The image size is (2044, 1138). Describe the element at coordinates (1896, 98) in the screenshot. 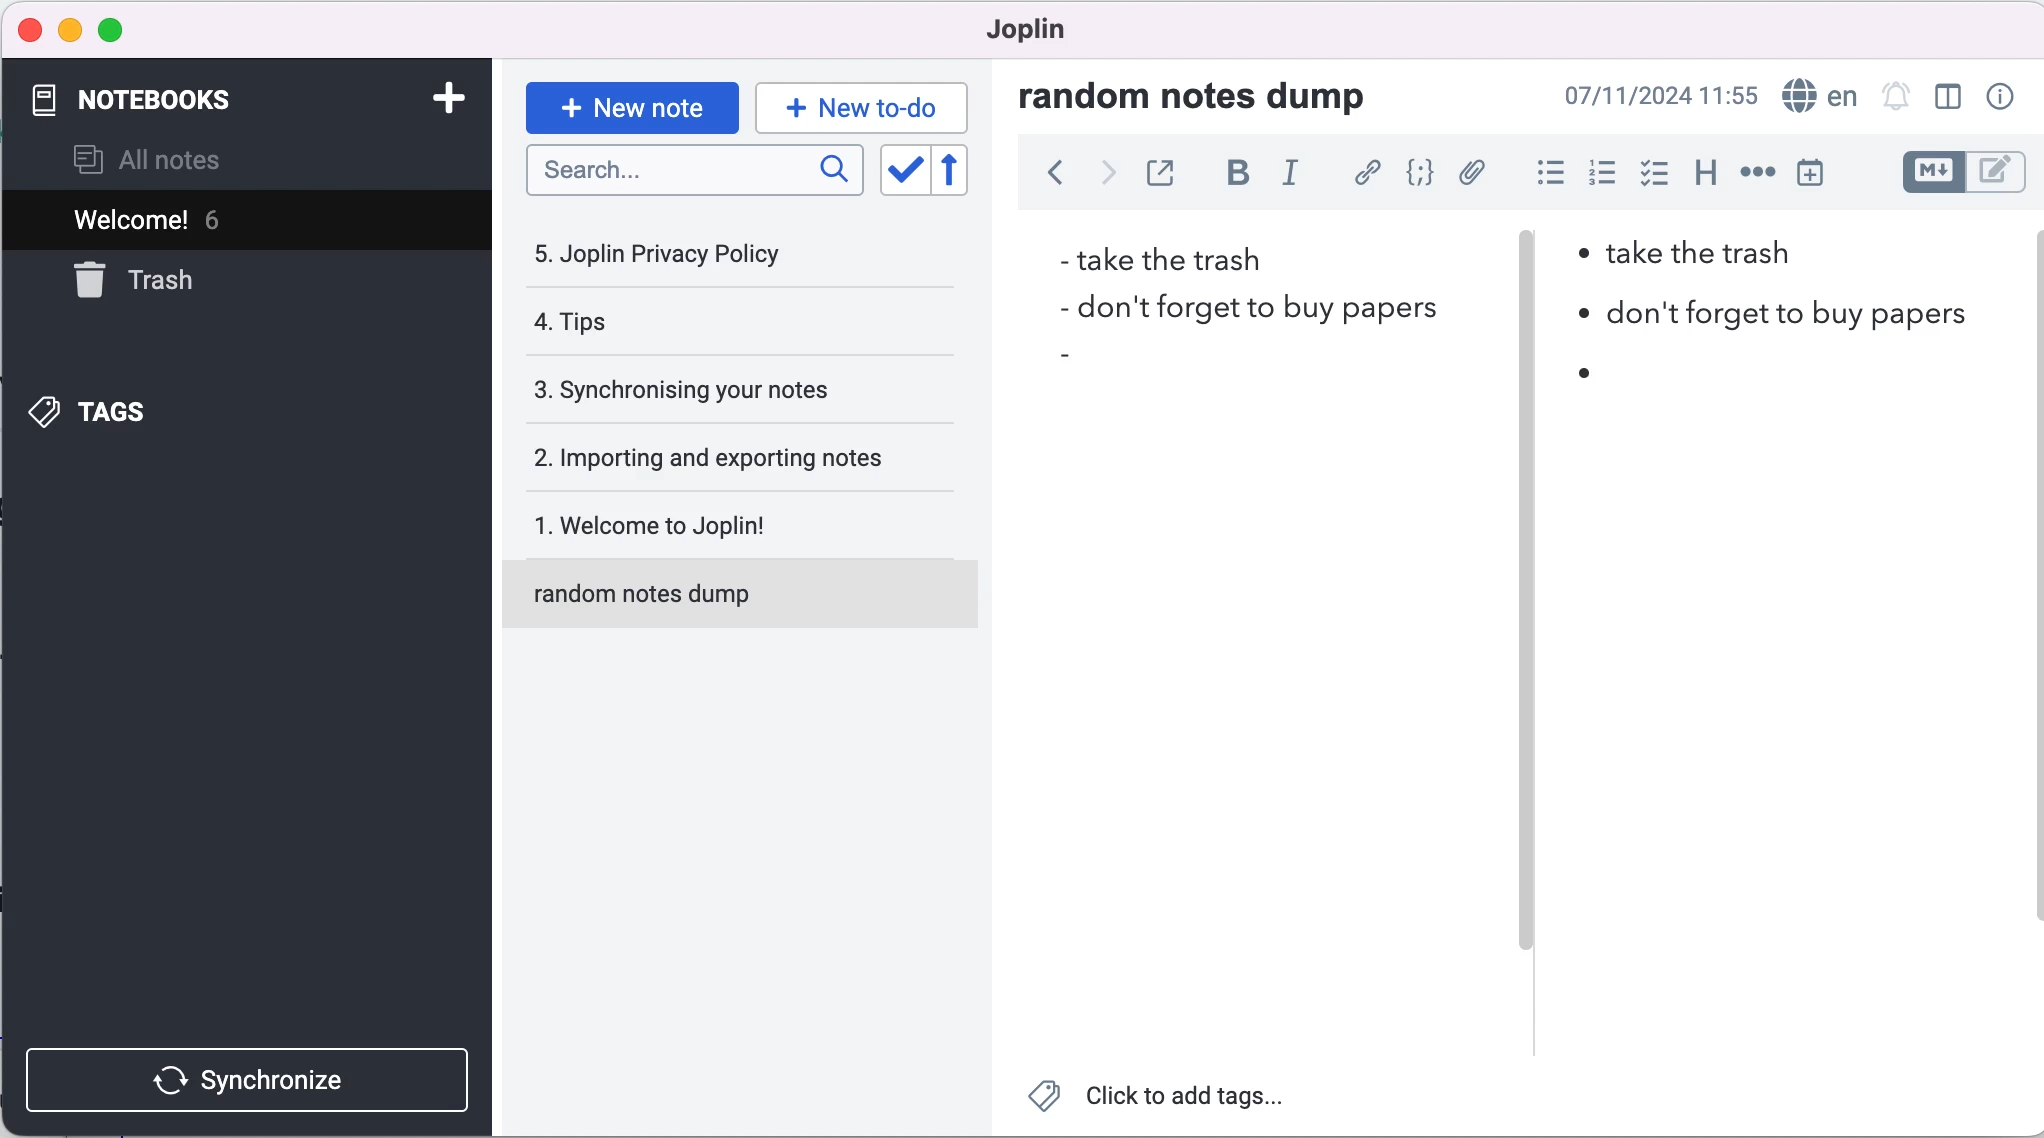

I see `set alarm` at that location.